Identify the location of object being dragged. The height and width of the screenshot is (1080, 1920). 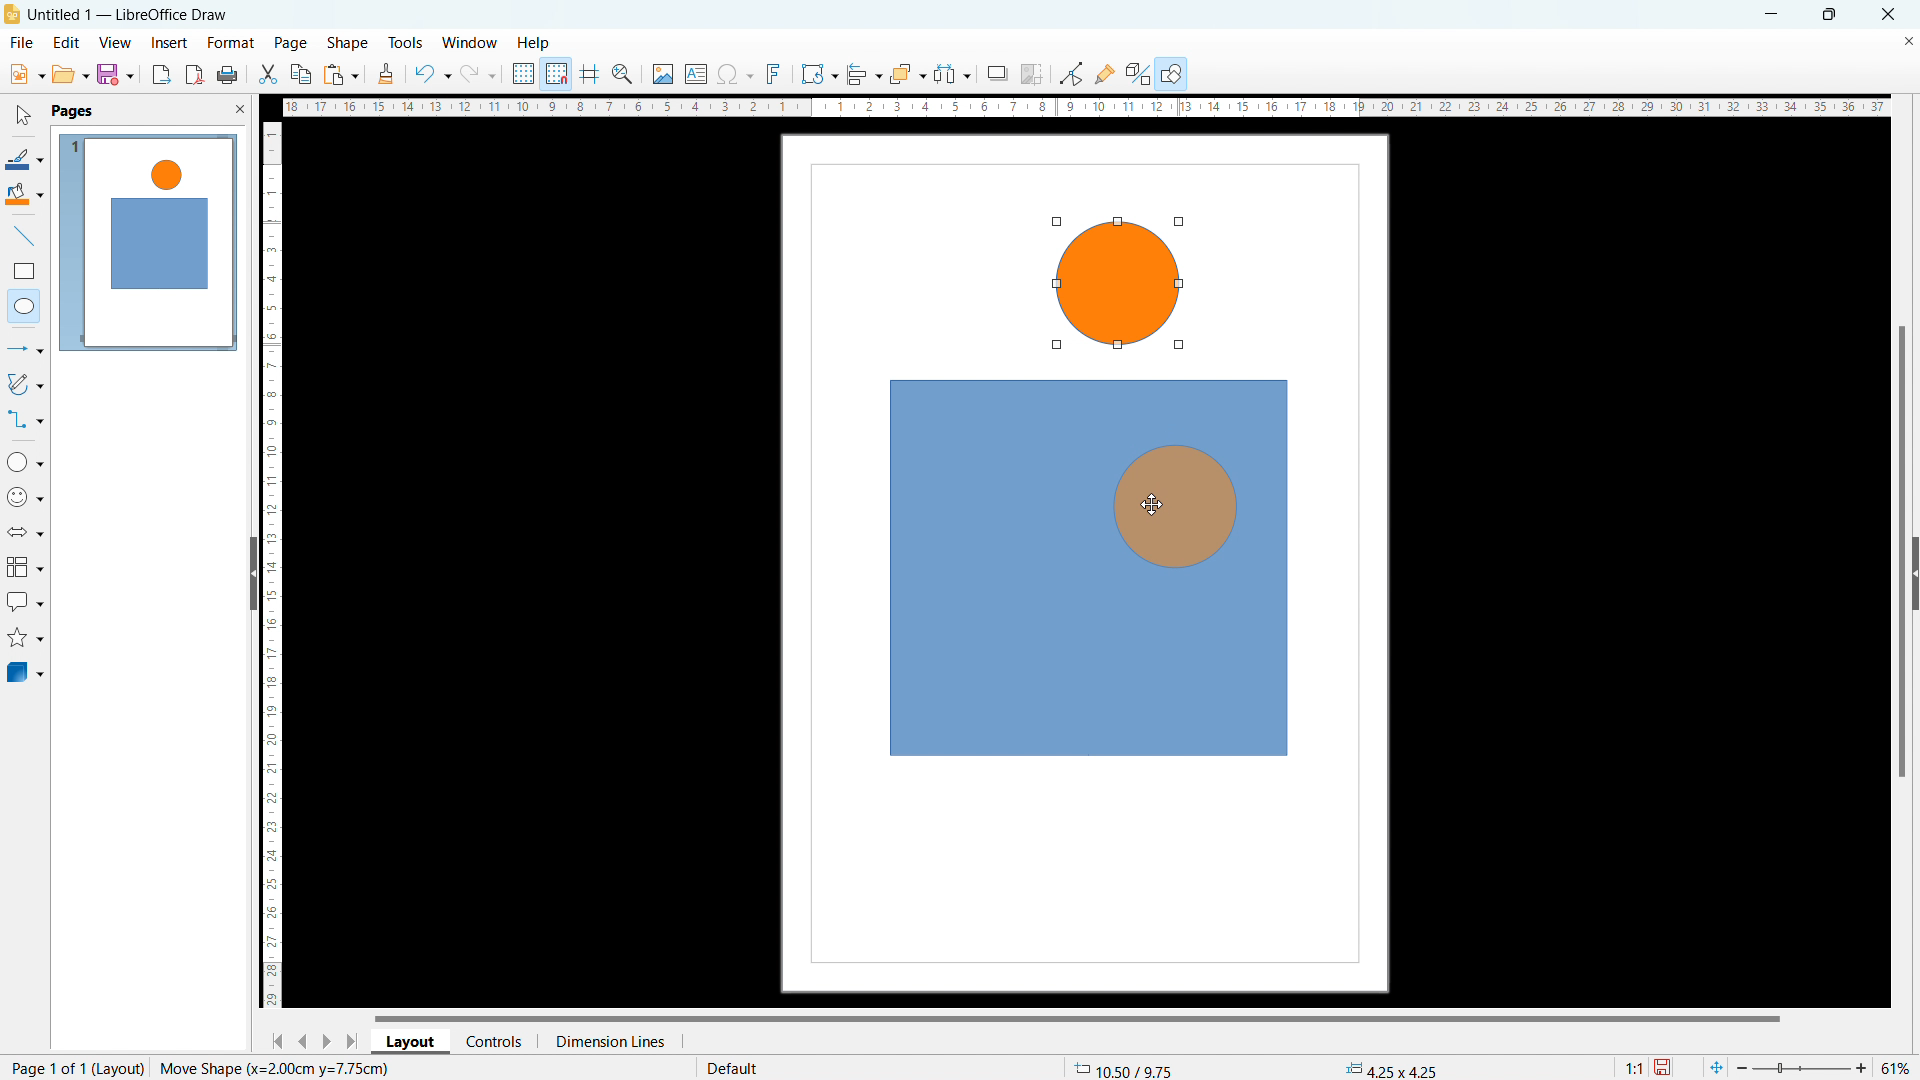
(1162, 507).